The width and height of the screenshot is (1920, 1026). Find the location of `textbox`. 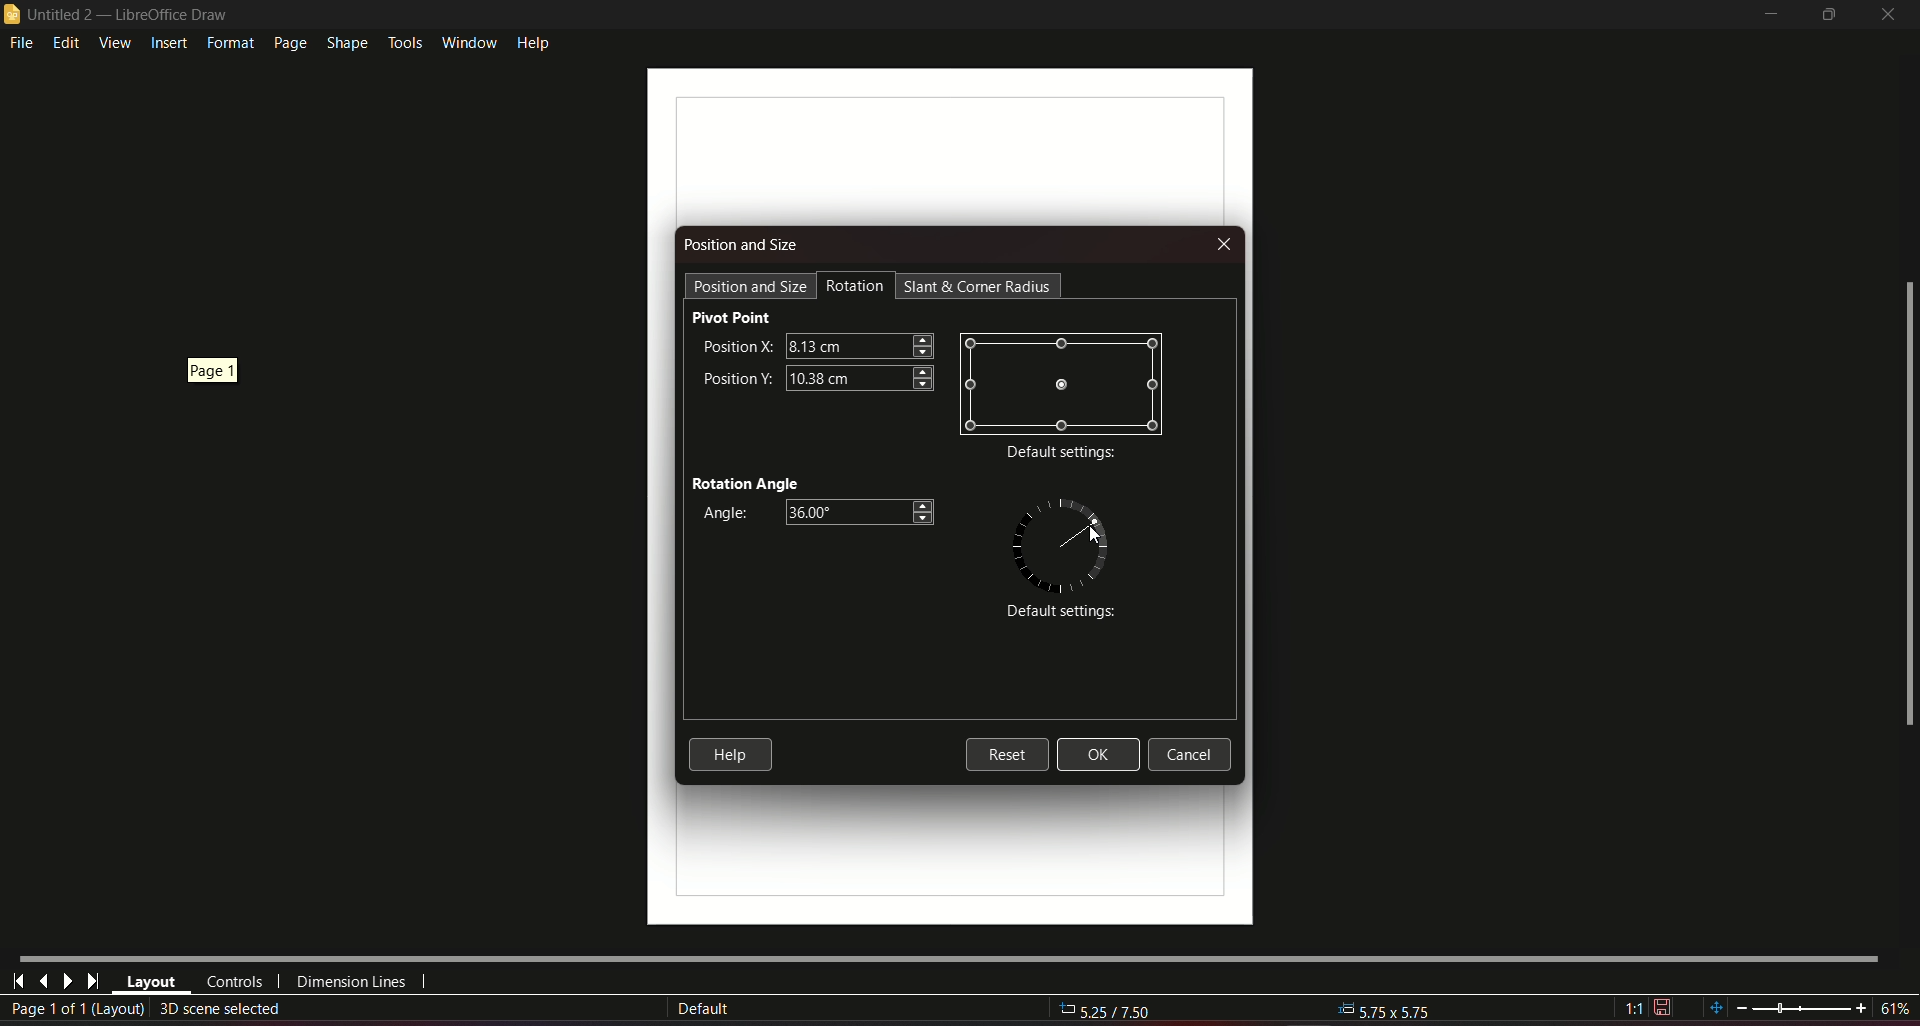

textbox is located at coordinates (859, 377).